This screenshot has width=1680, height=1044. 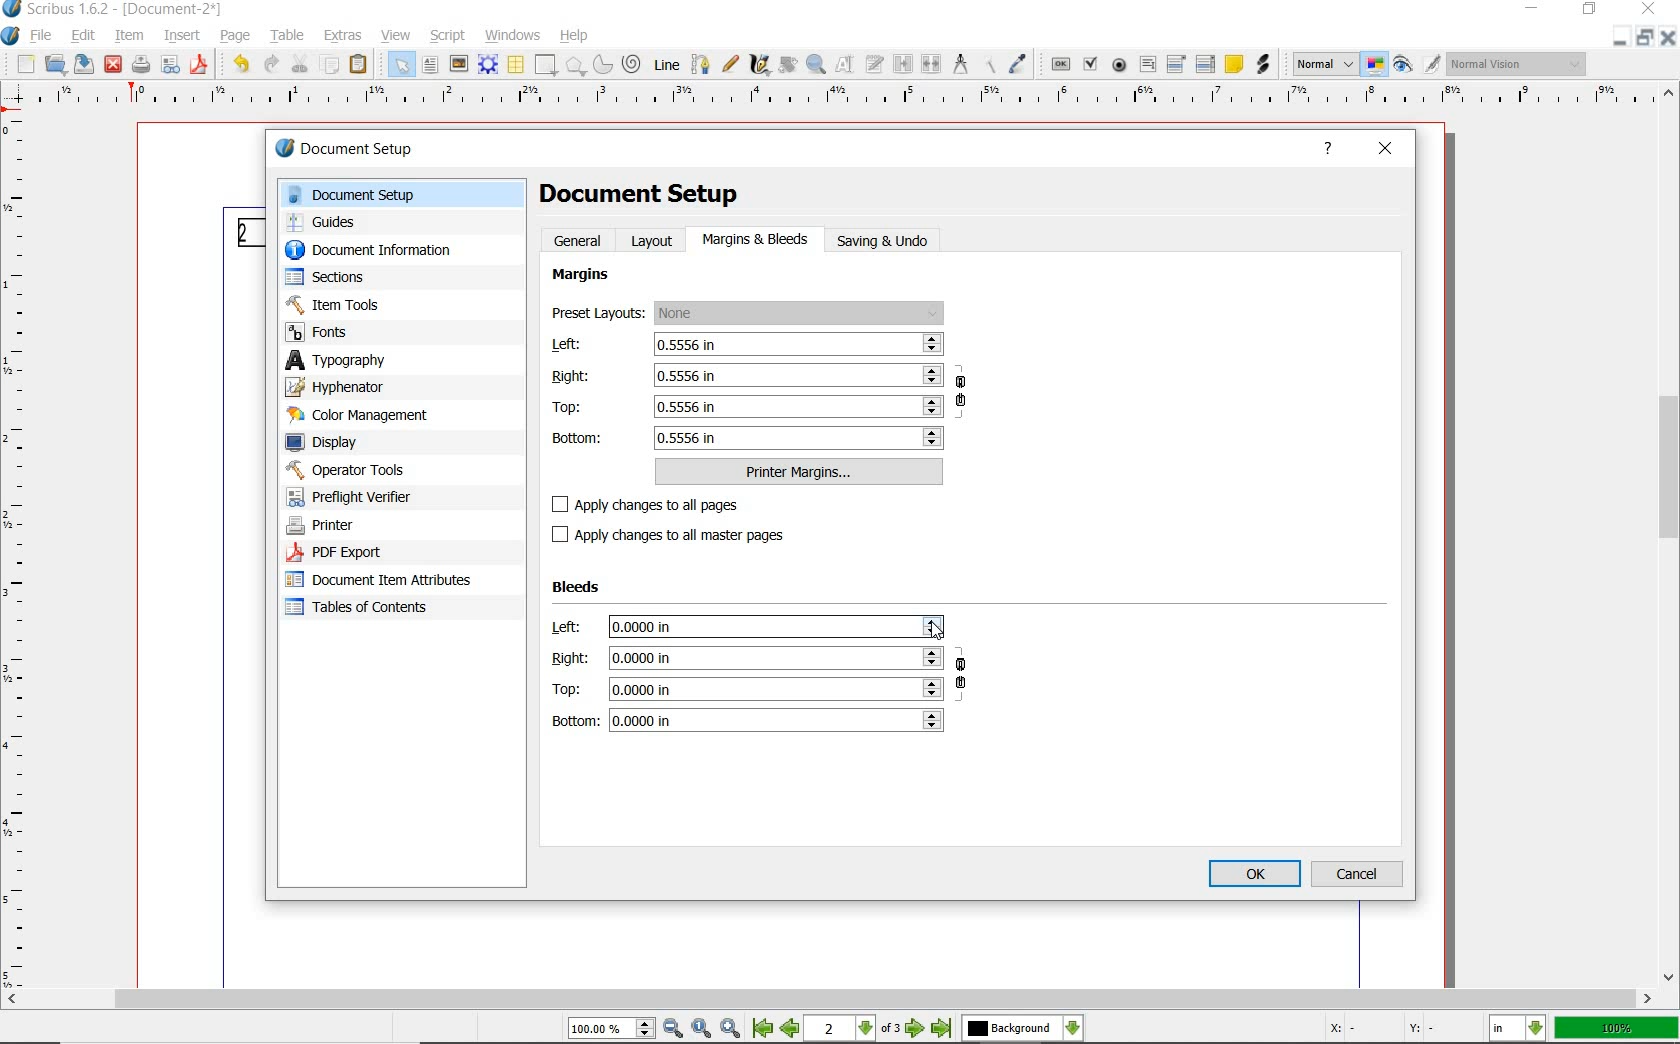 I want to click on file, so click(x=43, y=37).